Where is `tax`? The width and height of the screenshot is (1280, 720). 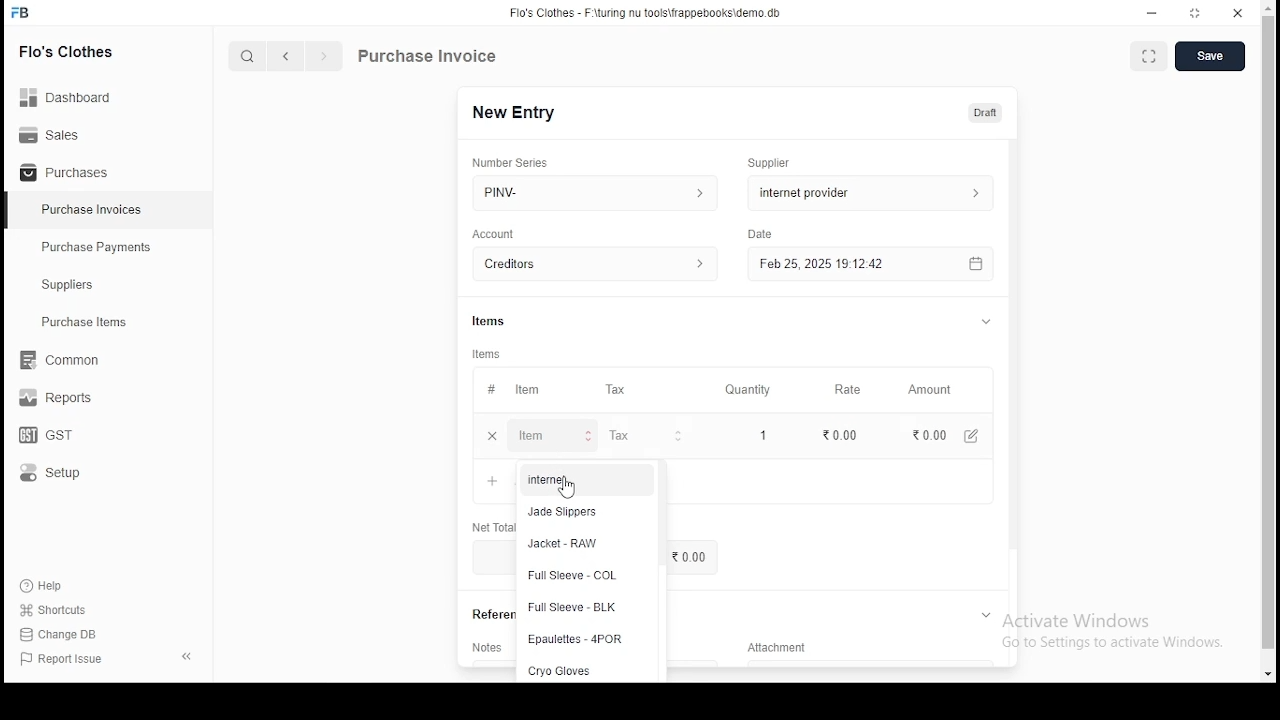 tax is located at coordinates (618, 436).